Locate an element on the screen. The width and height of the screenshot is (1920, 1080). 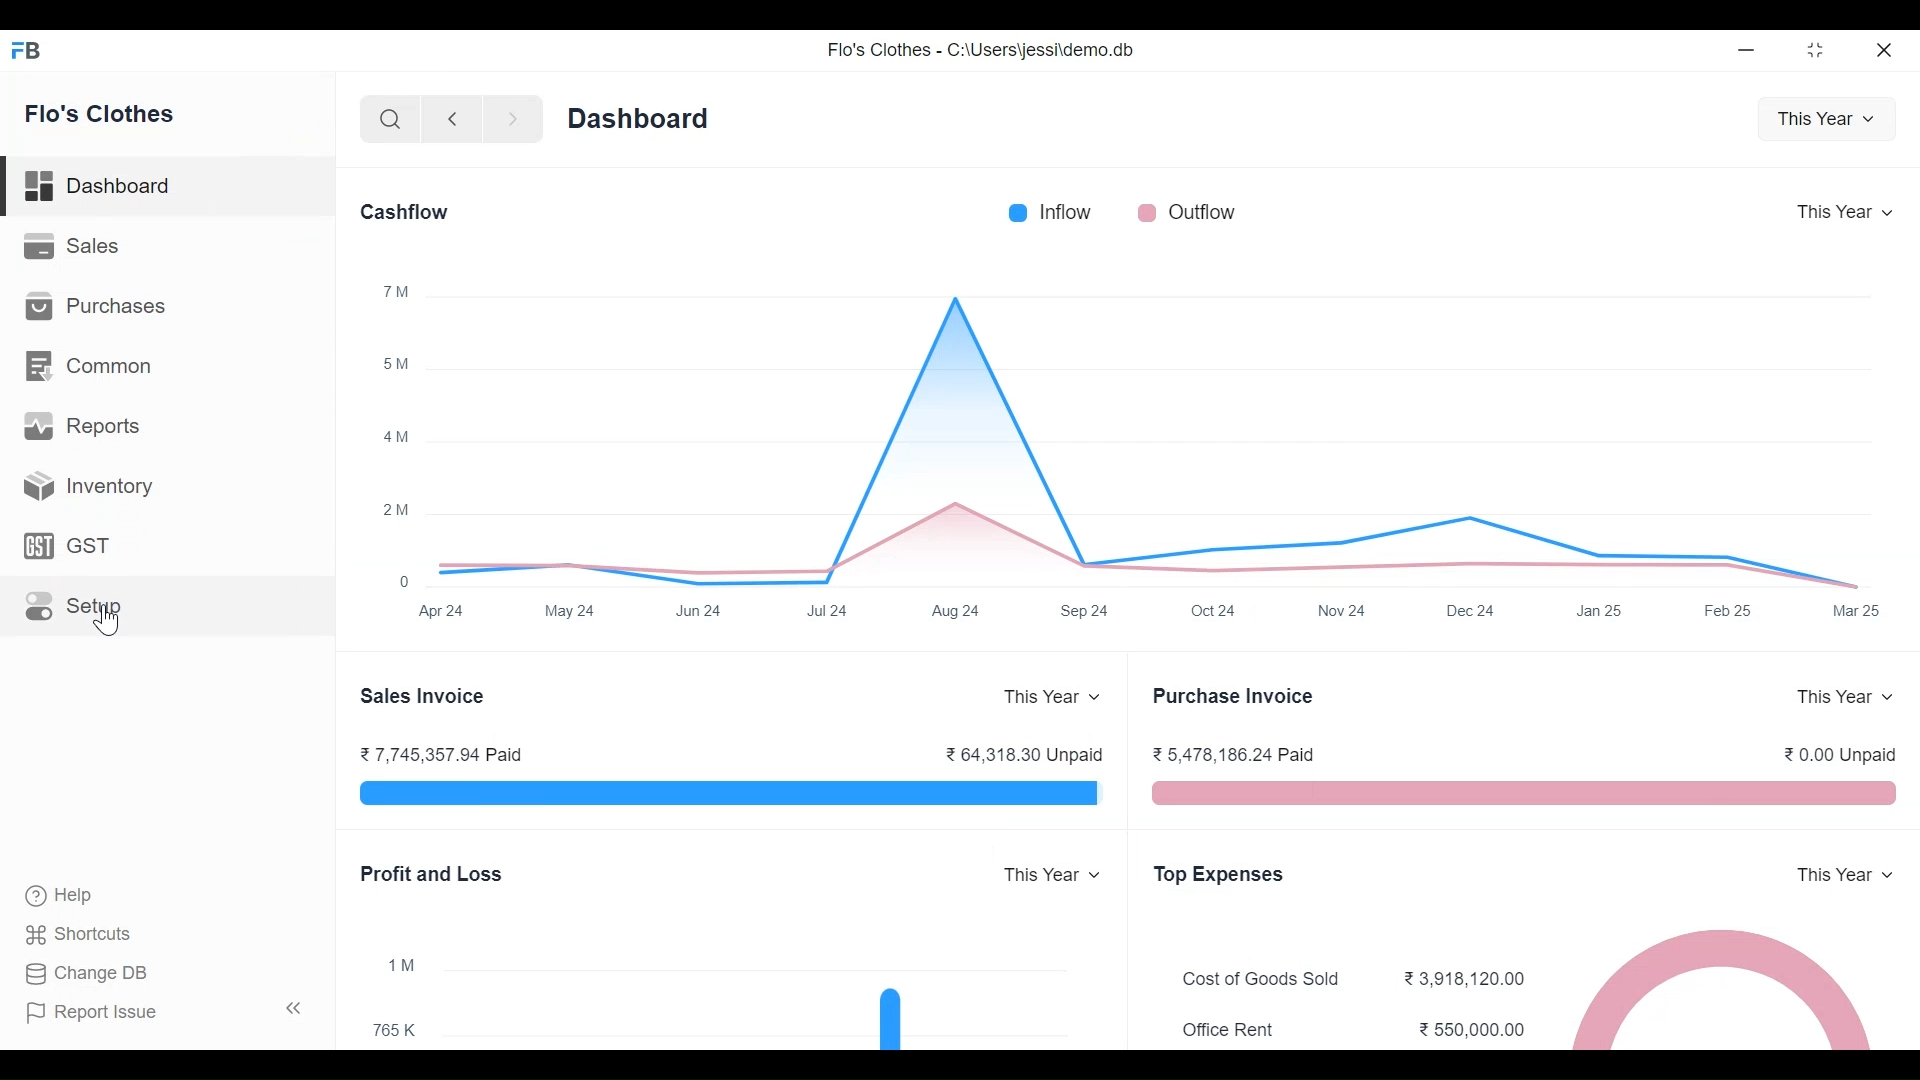
₹7,745,357.94 Paid is located at coordinates (444, 757).